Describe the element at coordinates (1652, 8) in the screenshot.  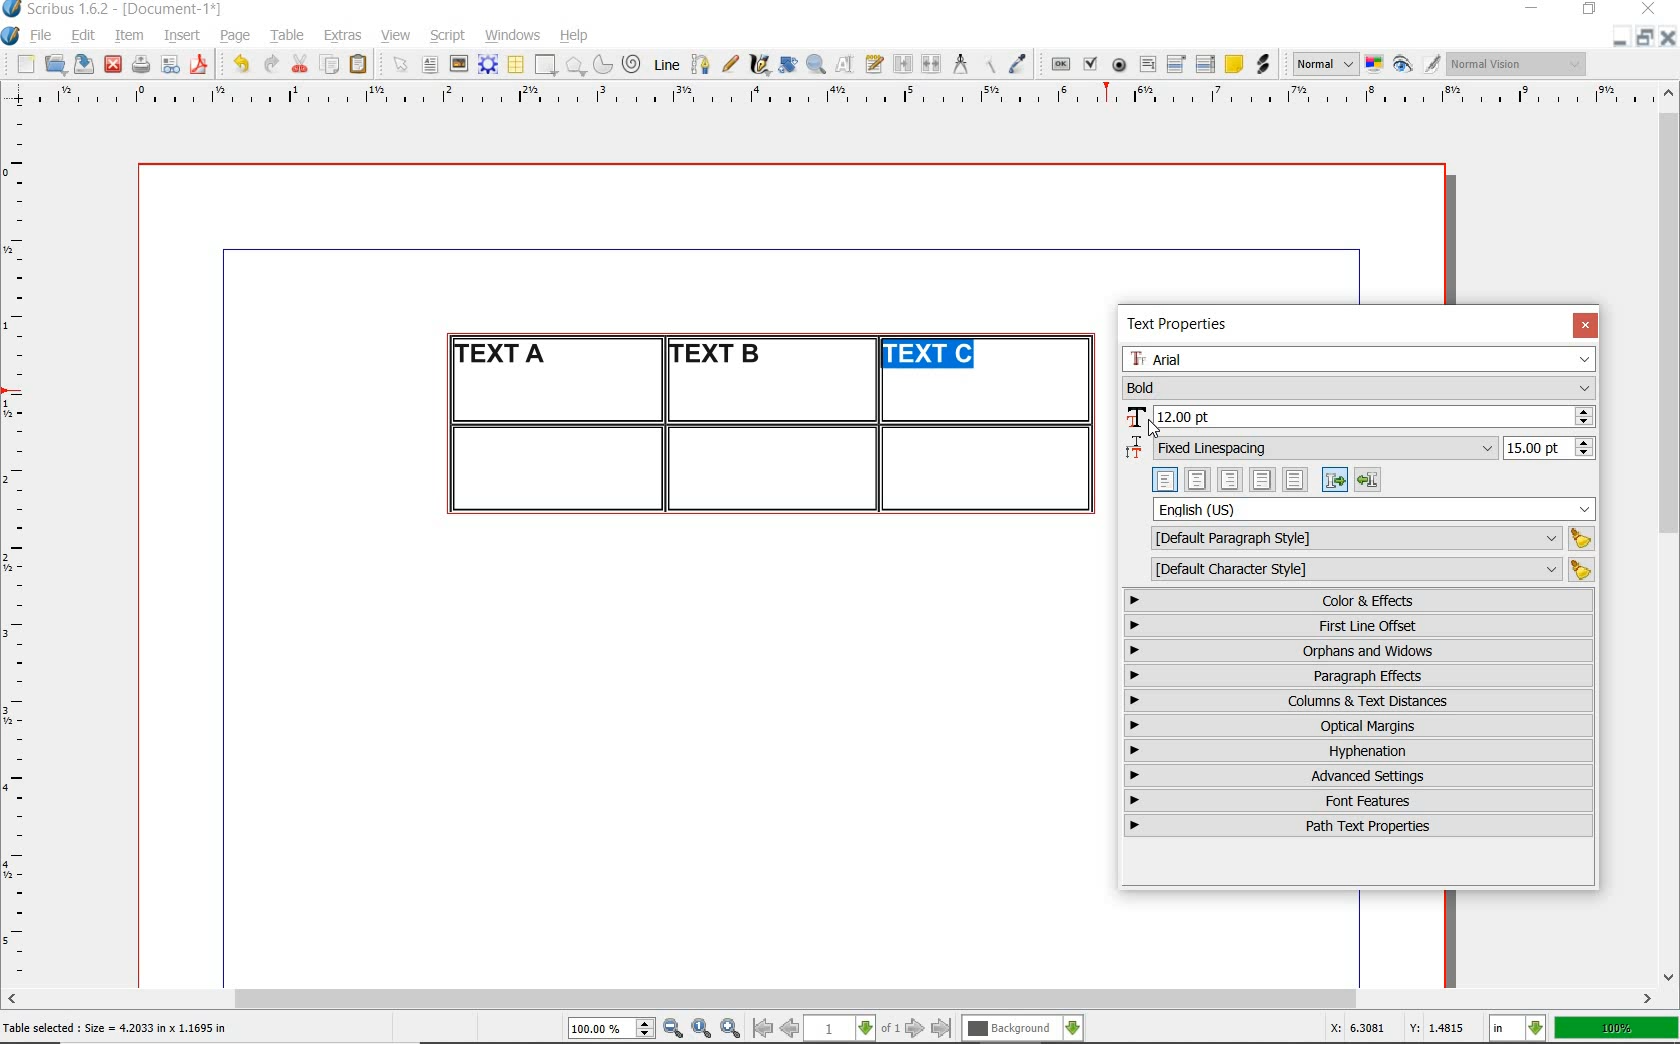
I see `close` at that location.